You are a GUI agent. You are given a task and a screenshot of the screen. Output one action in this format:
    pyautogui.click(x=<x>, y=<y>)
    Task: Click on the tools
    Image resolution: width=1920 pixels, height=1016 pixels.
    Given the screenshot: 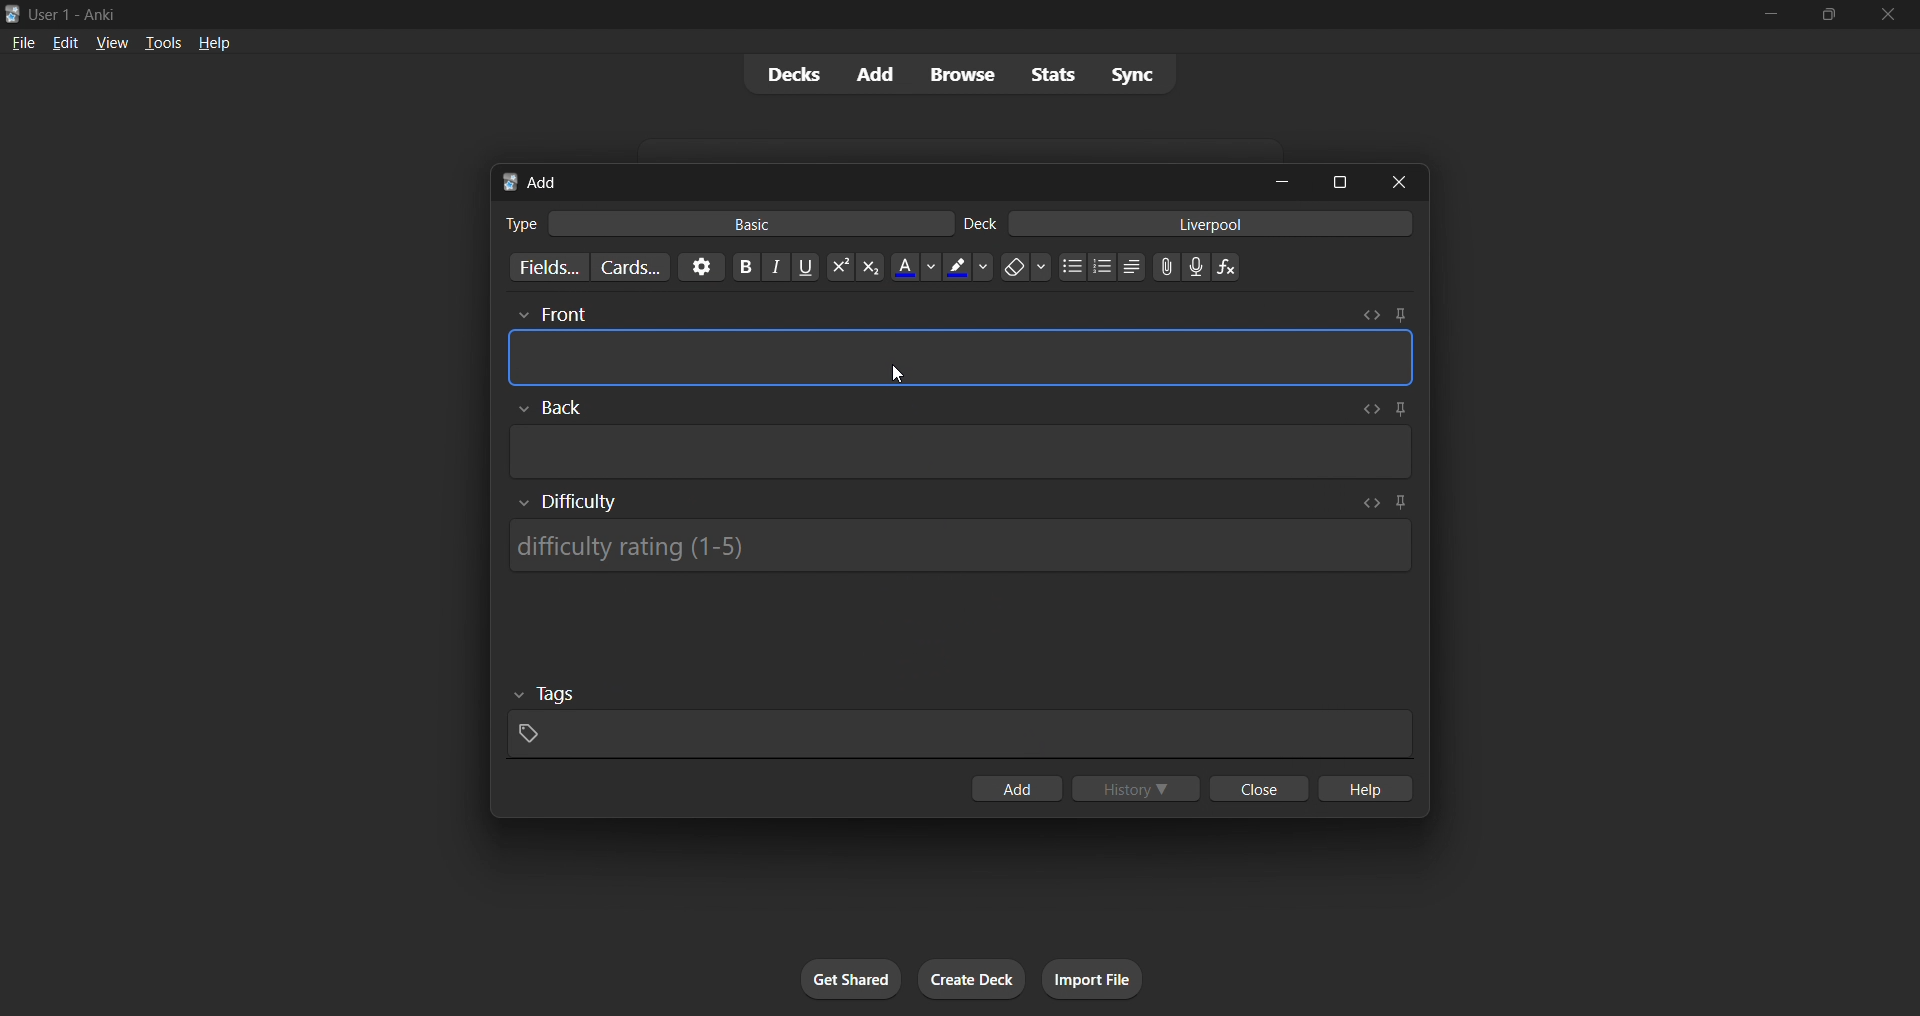 What is the action you would take?
    pyautogui.click(x=161, y=42)
    